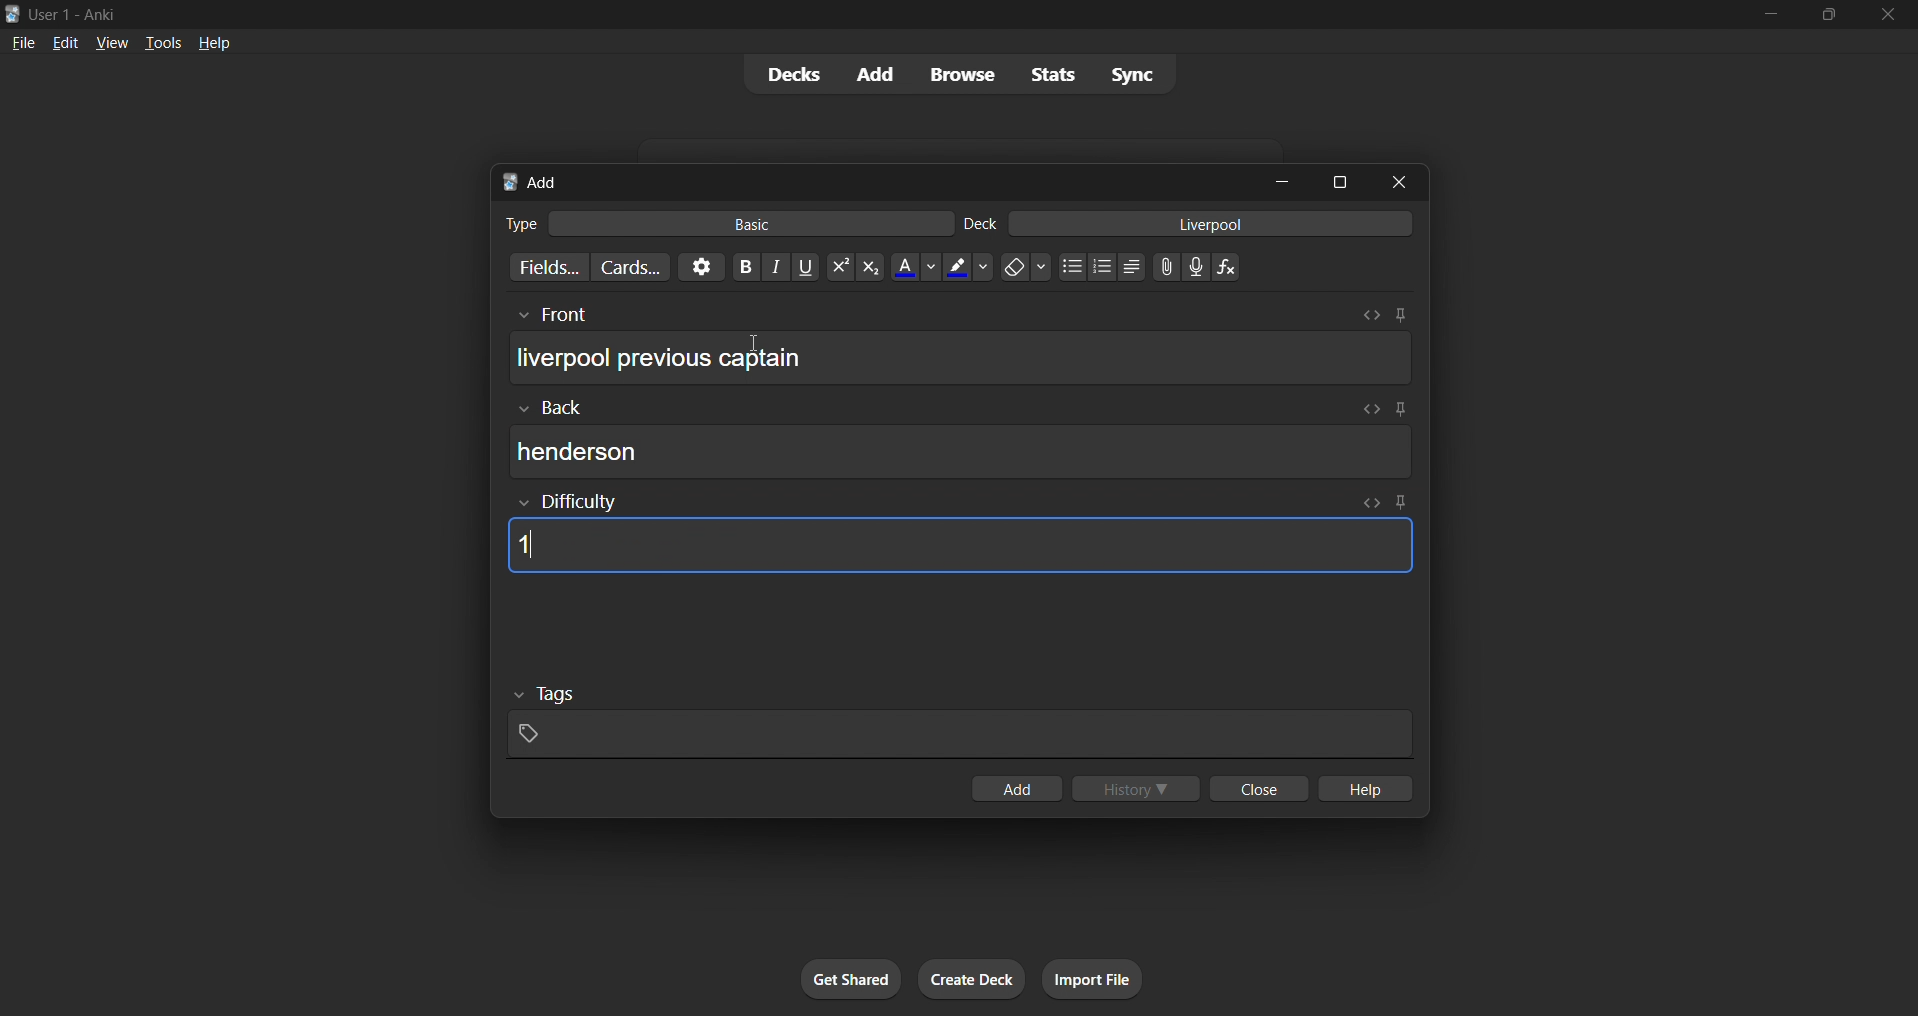 The image size is (1918, 1016). What do you see at coordinates (868, 266) in the screenshot?
I see `subscript` at bounding box center [868, 266].